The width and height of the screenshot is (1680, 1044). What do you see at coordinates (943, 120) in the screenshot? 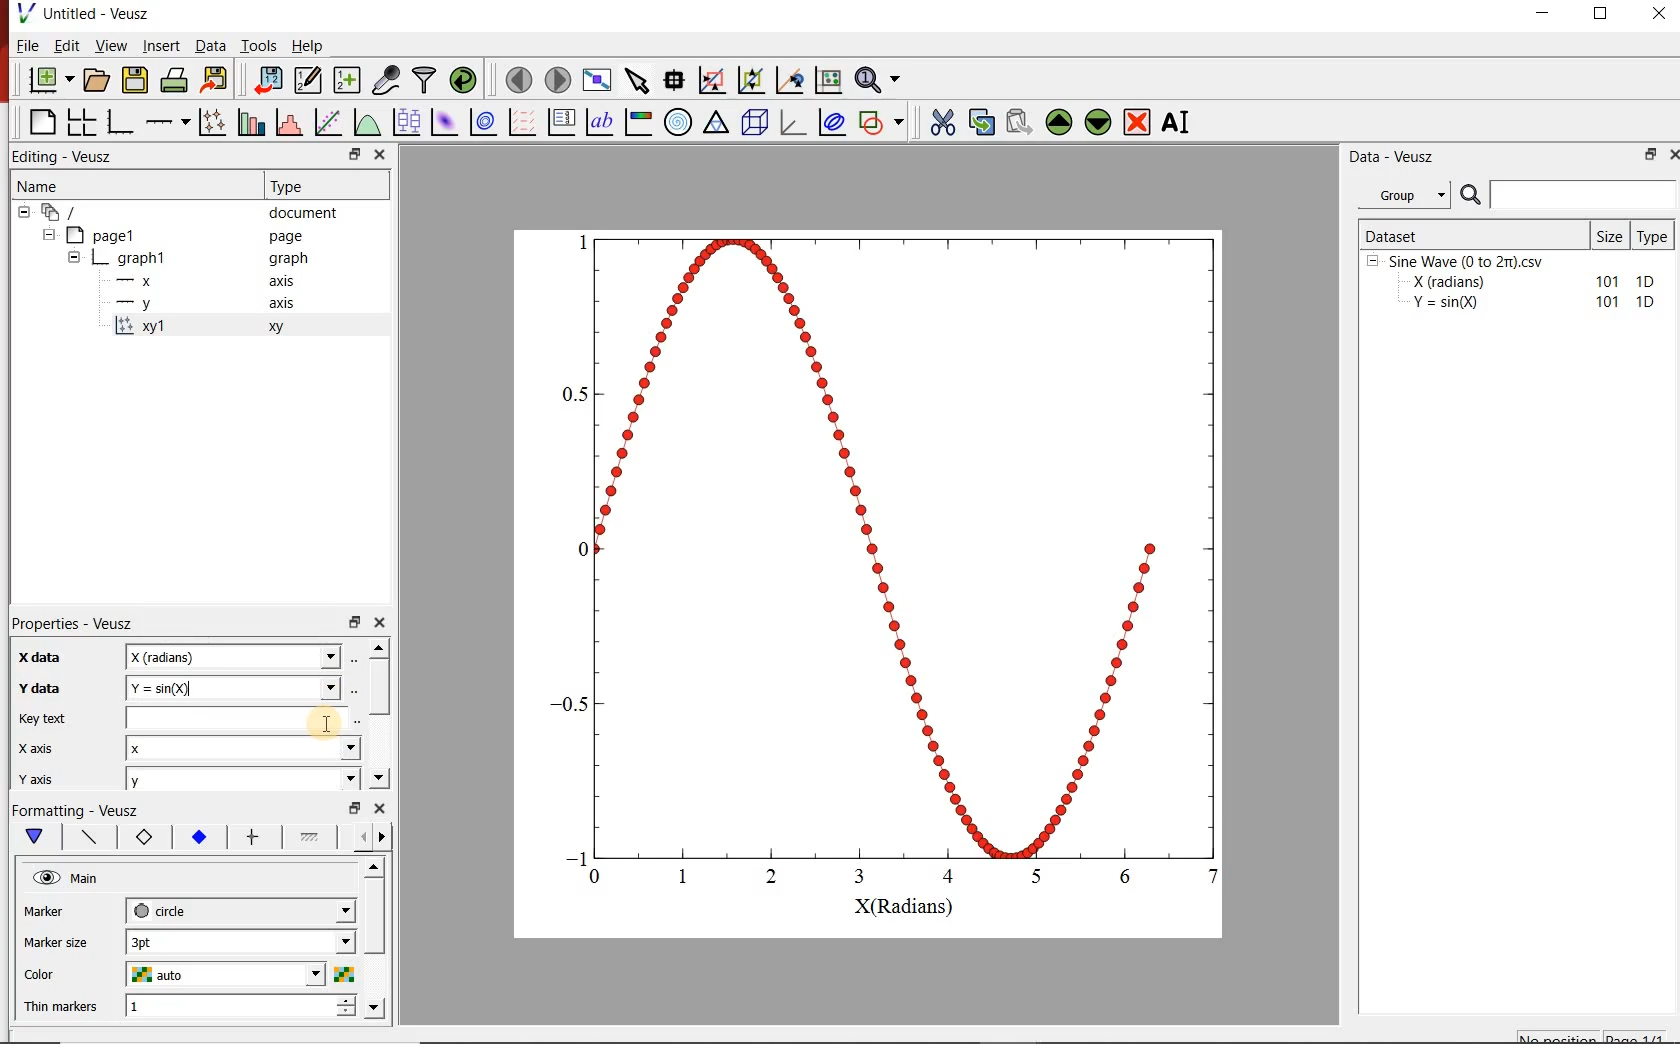
I see `cut` at bounding box center [943, 120].